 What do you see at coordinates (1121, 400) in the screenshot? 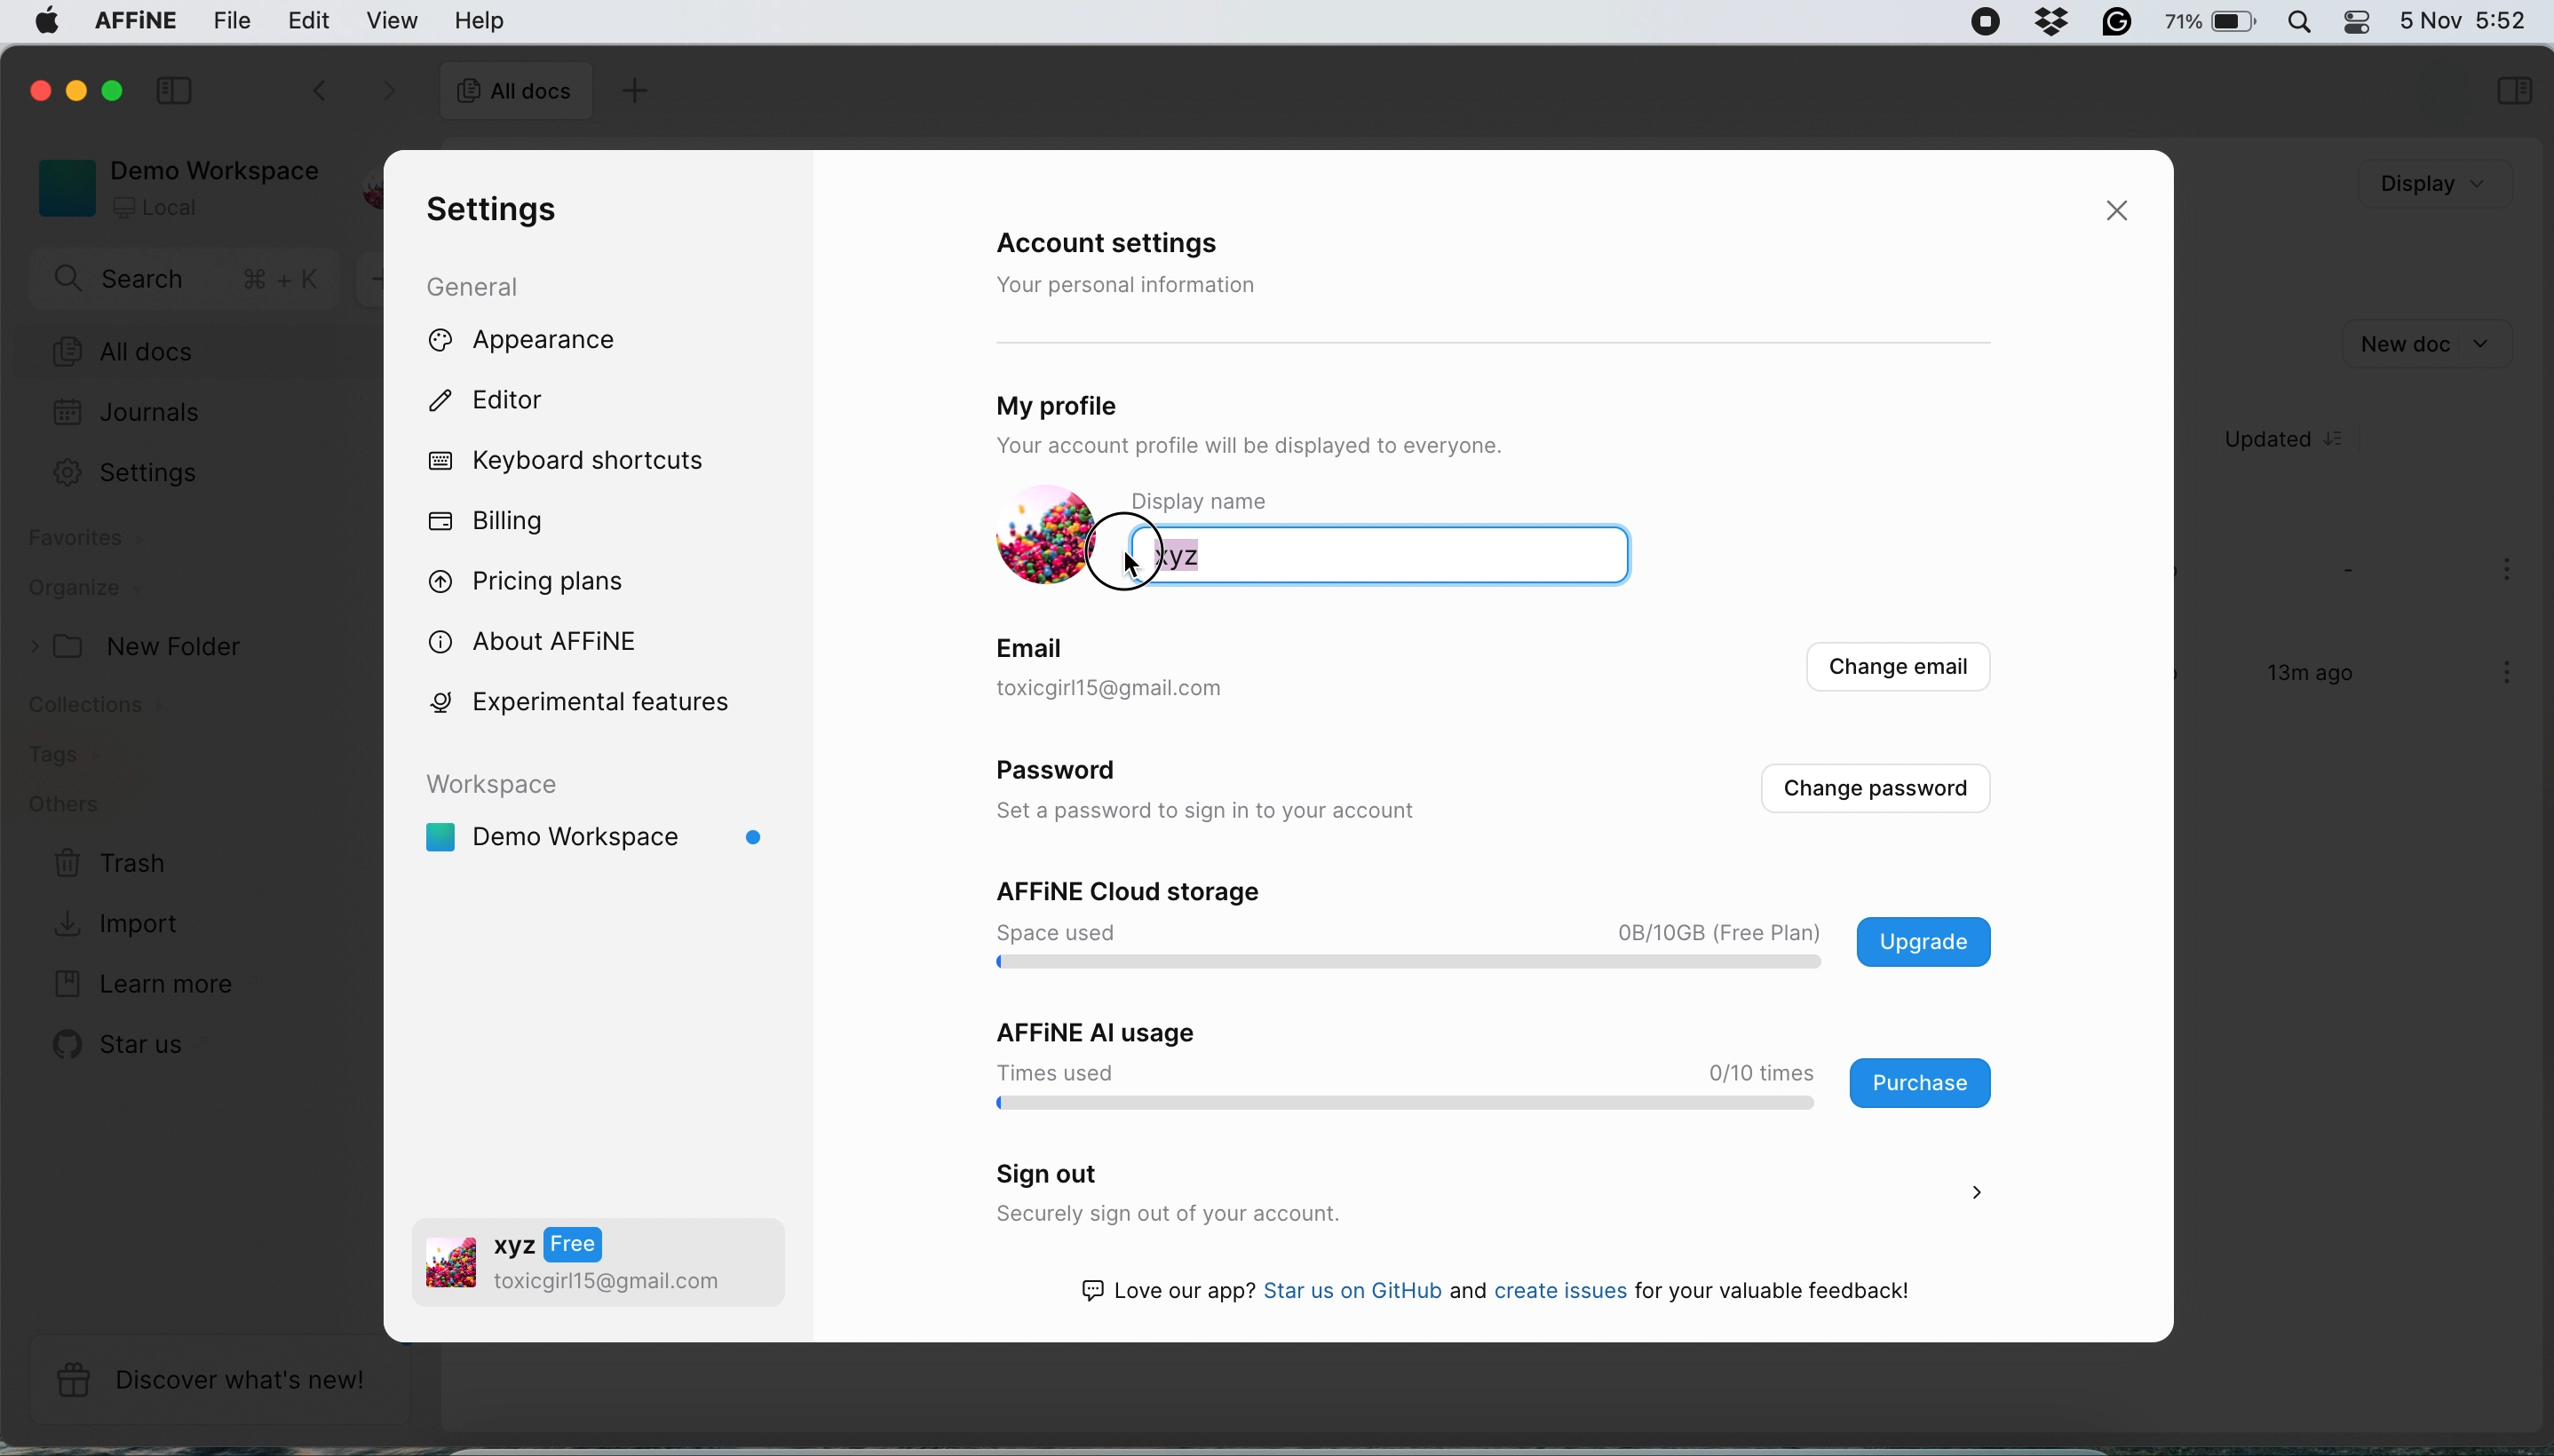
I see `my profile` at bounding box center [1121, 400].